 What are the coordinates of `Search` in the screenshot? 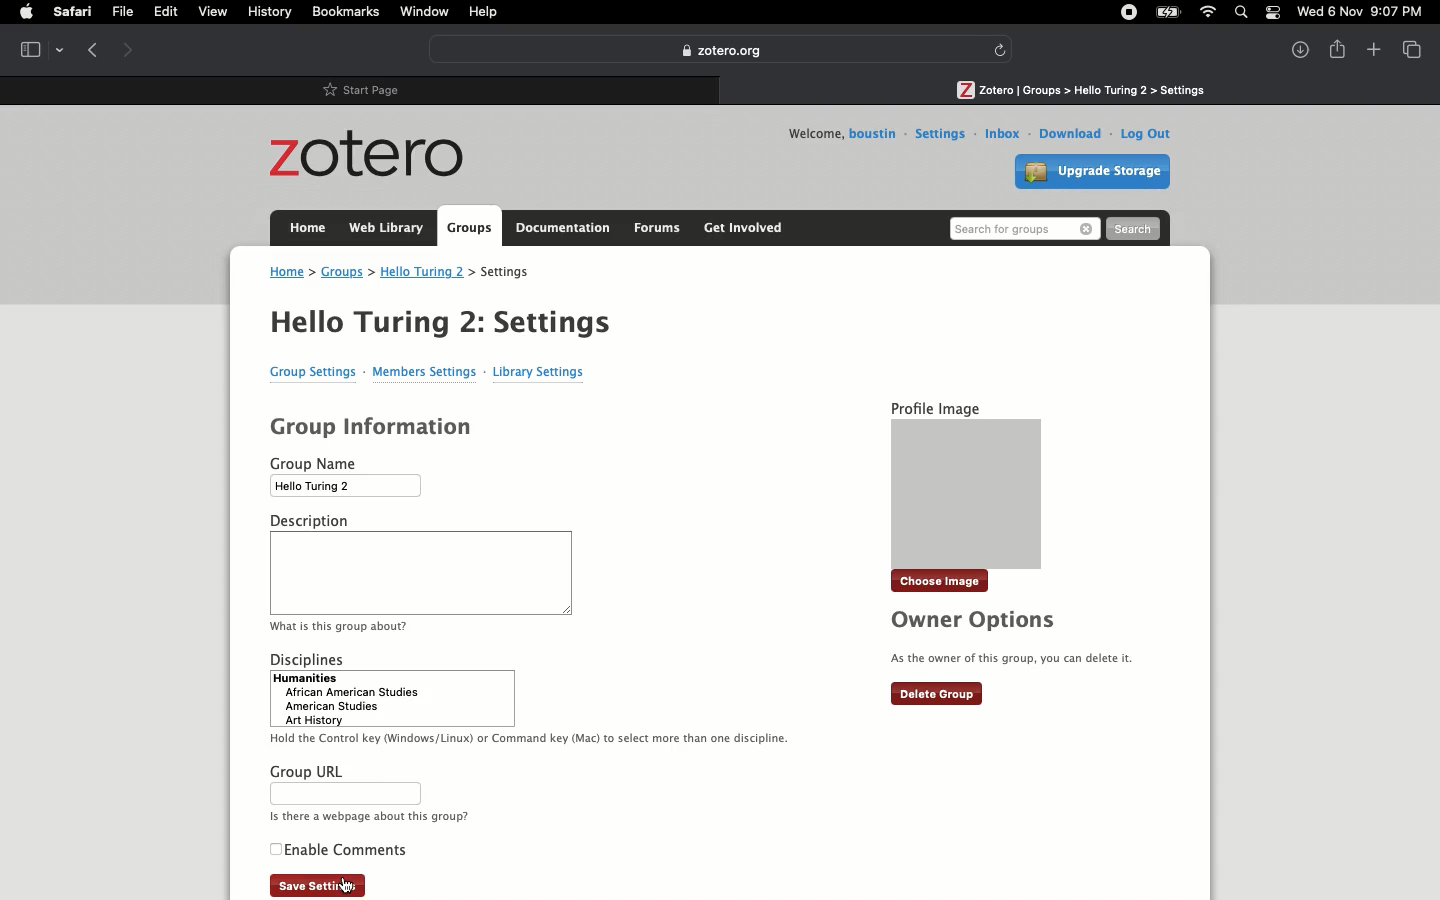 It's located at (1242, 12).